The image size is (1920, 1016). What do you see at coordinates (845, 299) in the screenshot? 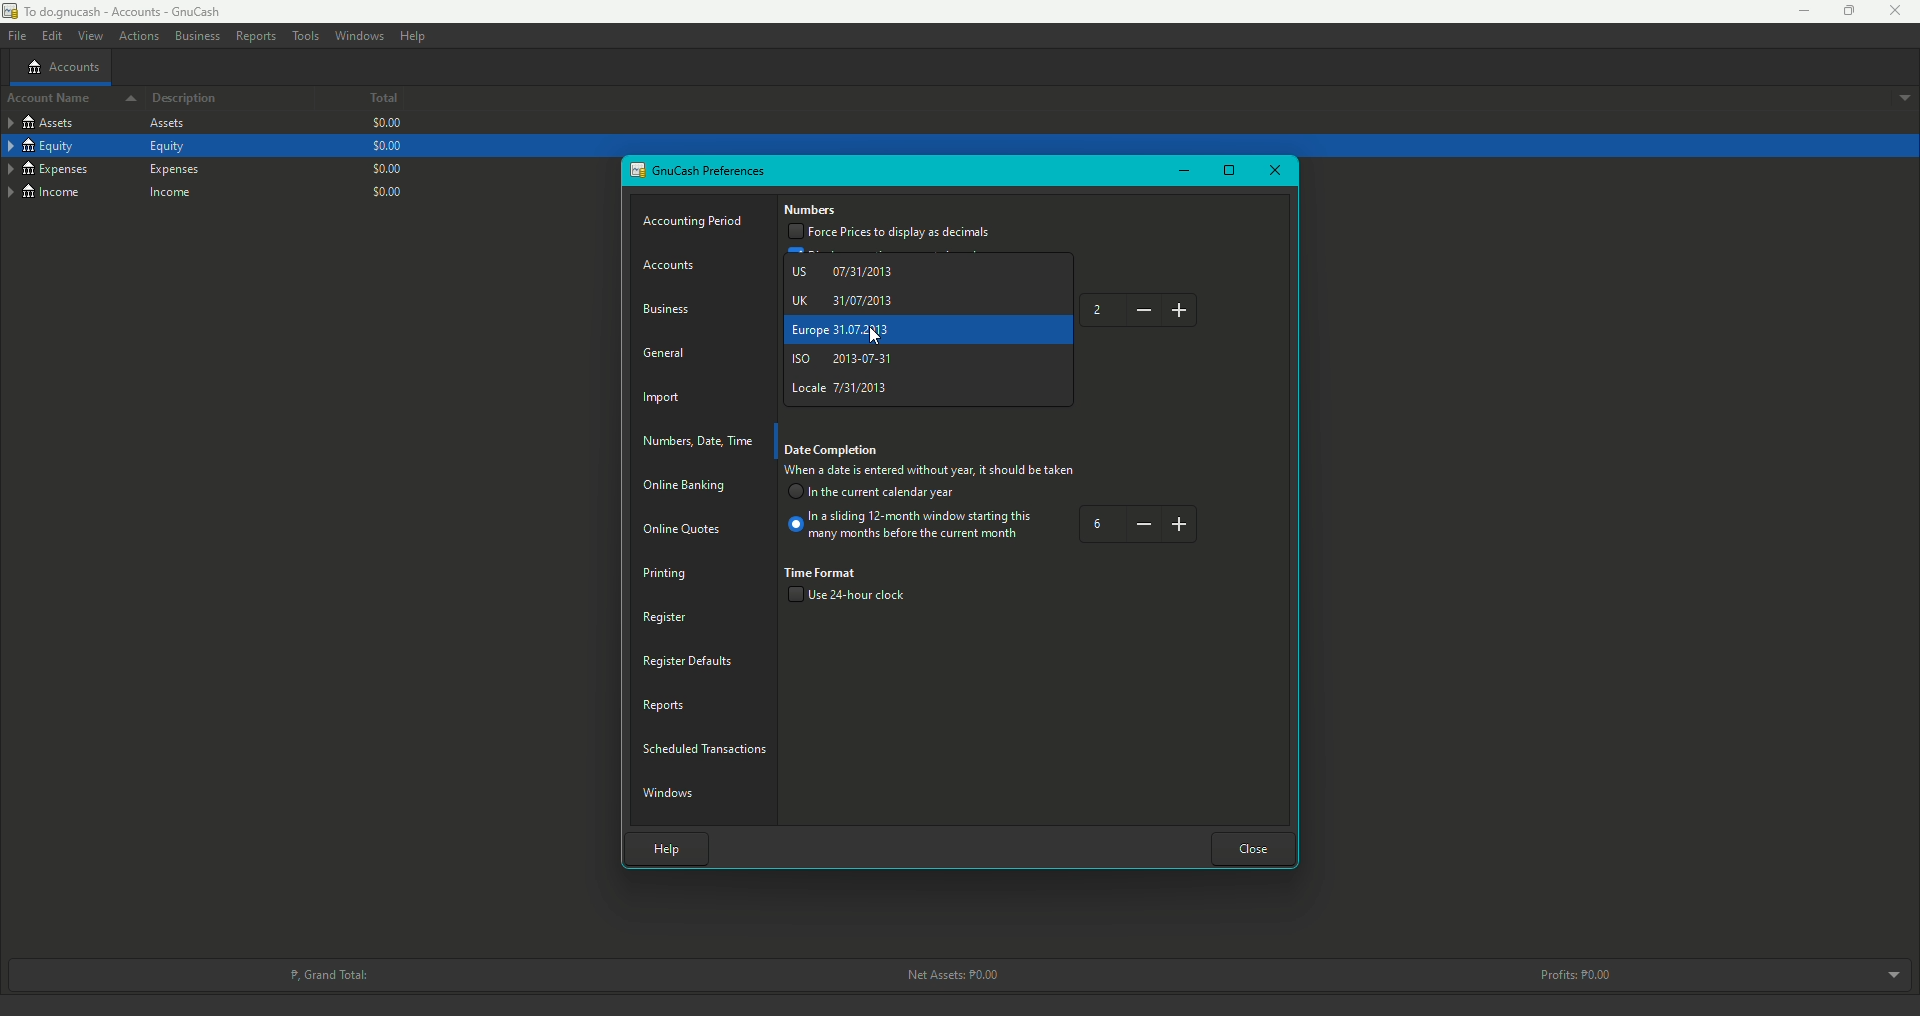
I see `UK Date` at bounding box center [845, 299].